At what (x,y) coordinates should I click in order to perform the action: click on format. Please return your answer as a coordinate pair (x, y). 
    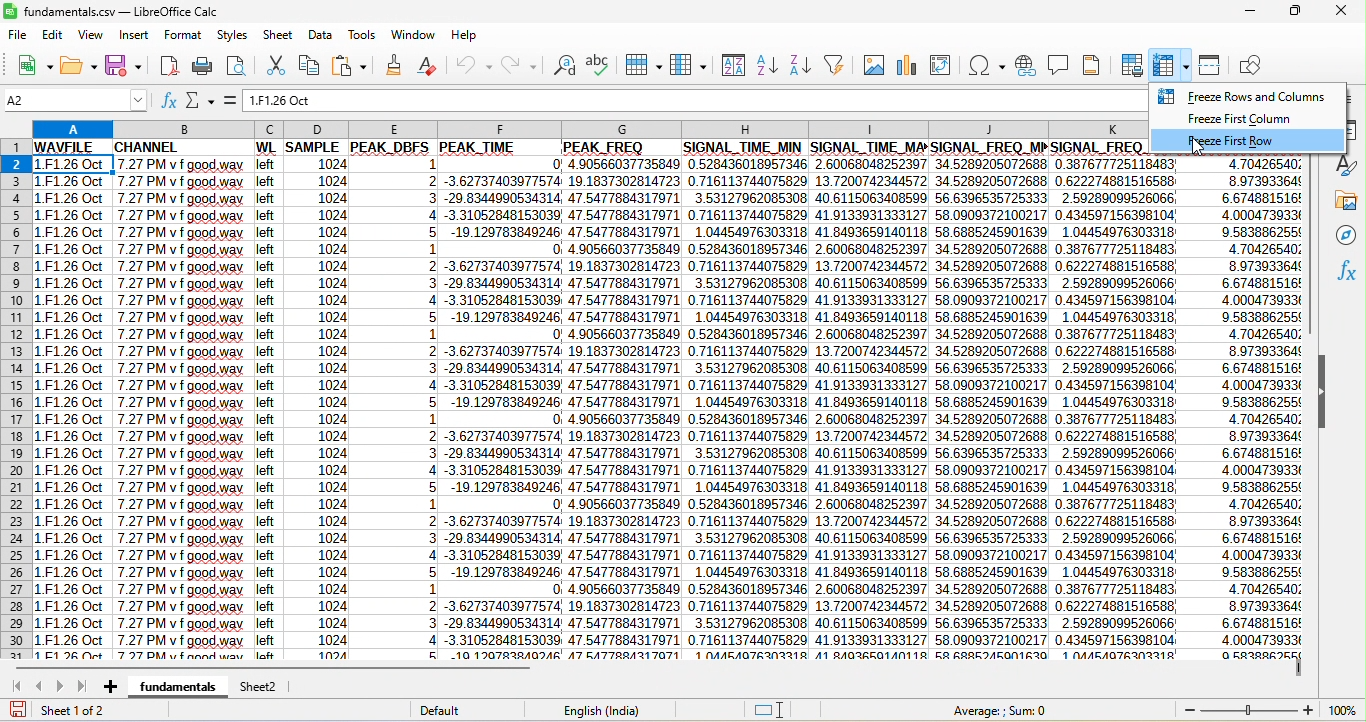
    Looking at the image, I should click on (182, 36).